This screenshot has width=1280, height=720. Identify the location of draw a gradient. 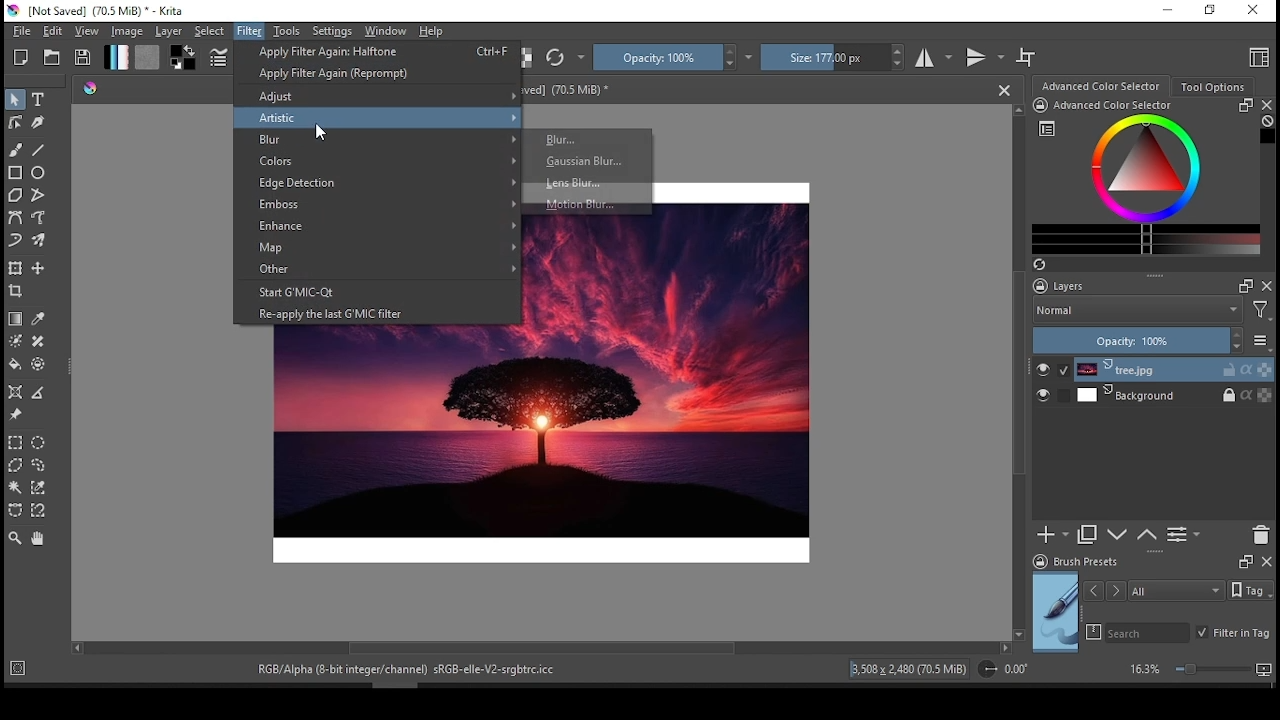
(15, 318).